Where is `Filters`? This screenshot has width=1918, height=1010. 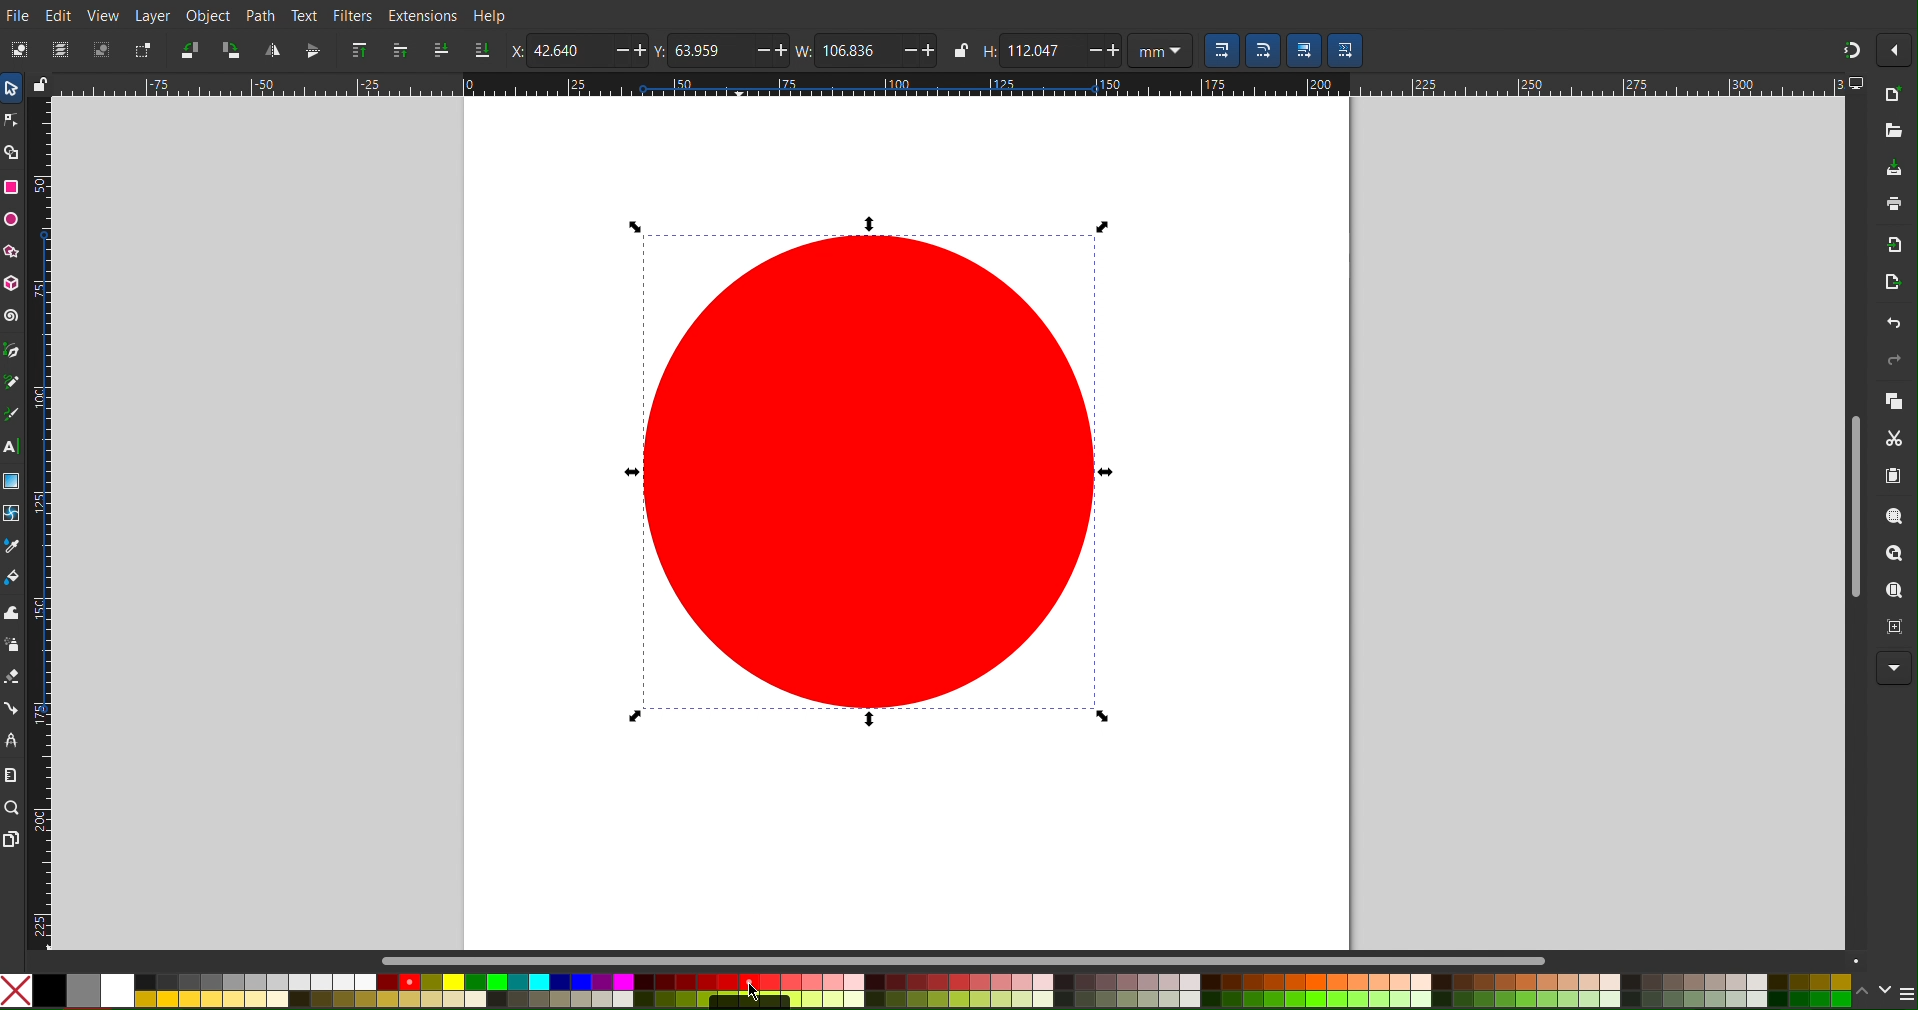 Filters is located at coordinates (355, 14).